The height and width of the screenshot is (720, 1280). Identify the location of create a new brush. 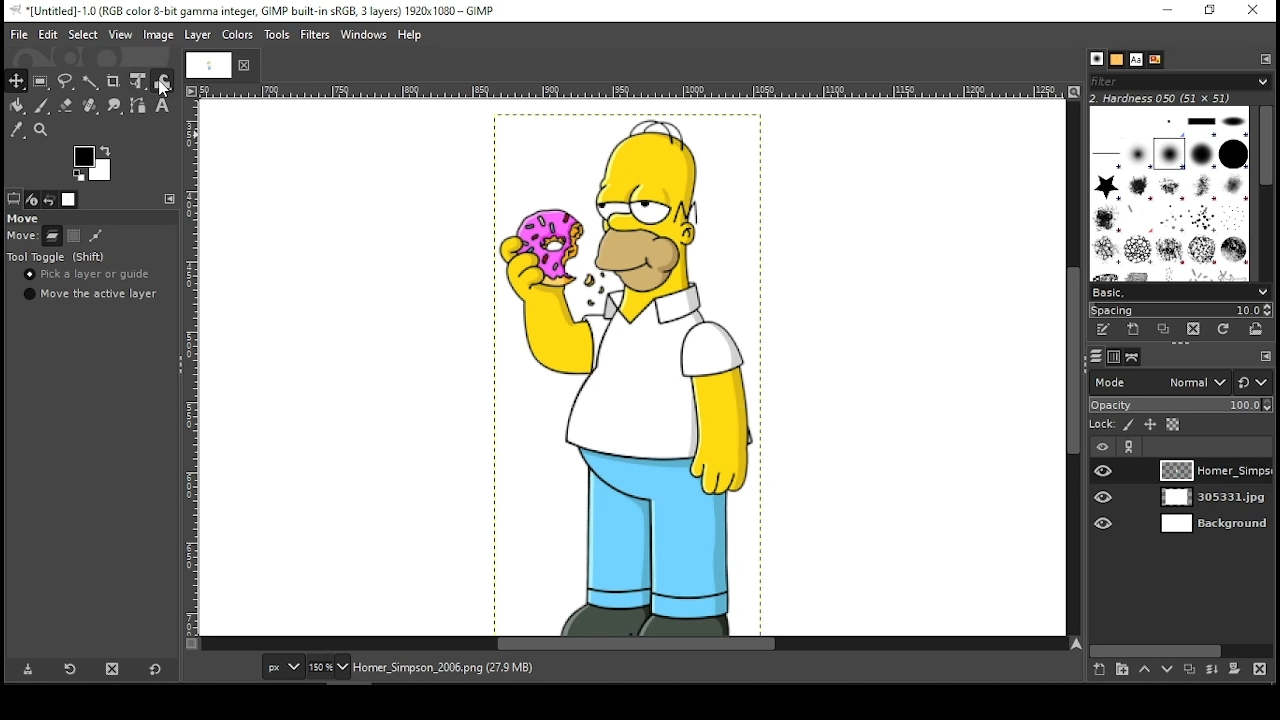
(1135, 330).